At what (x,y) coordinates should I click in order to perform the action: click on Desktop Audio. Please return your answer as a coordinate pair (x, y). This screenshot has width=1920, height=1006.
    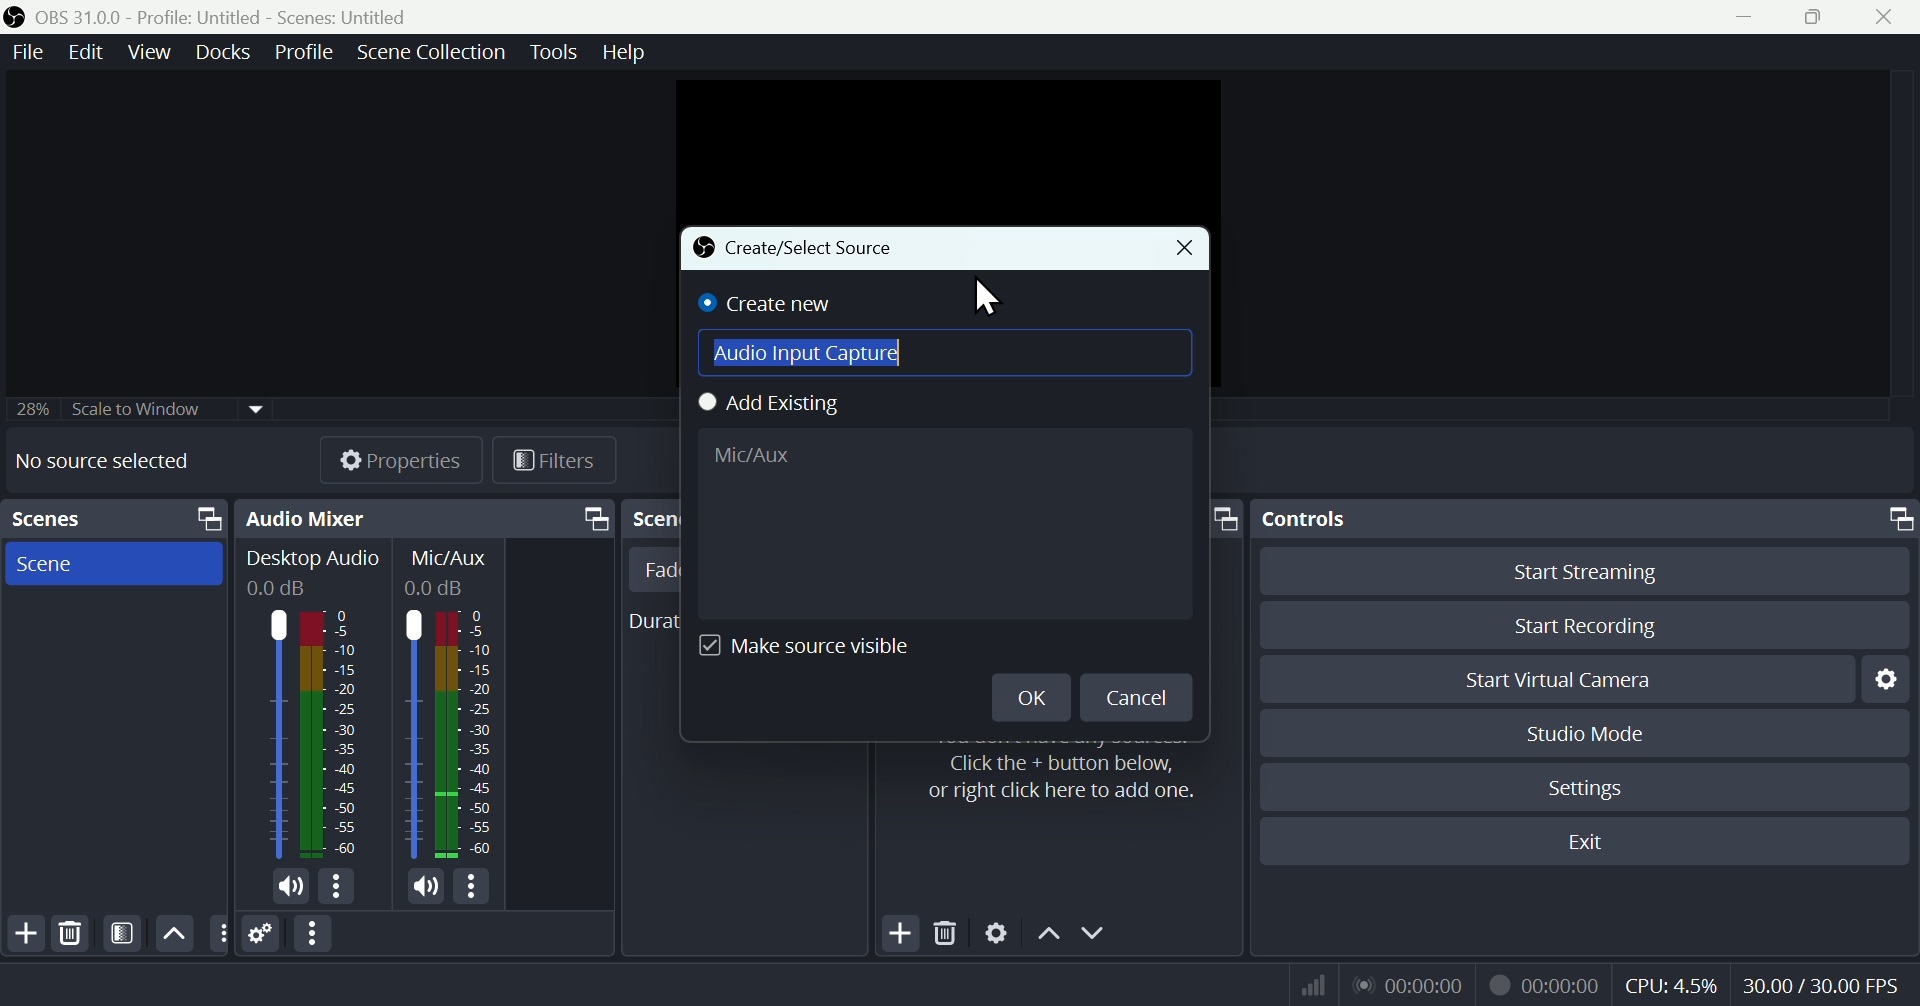
    Looking at the image, I should click on (273, 735).